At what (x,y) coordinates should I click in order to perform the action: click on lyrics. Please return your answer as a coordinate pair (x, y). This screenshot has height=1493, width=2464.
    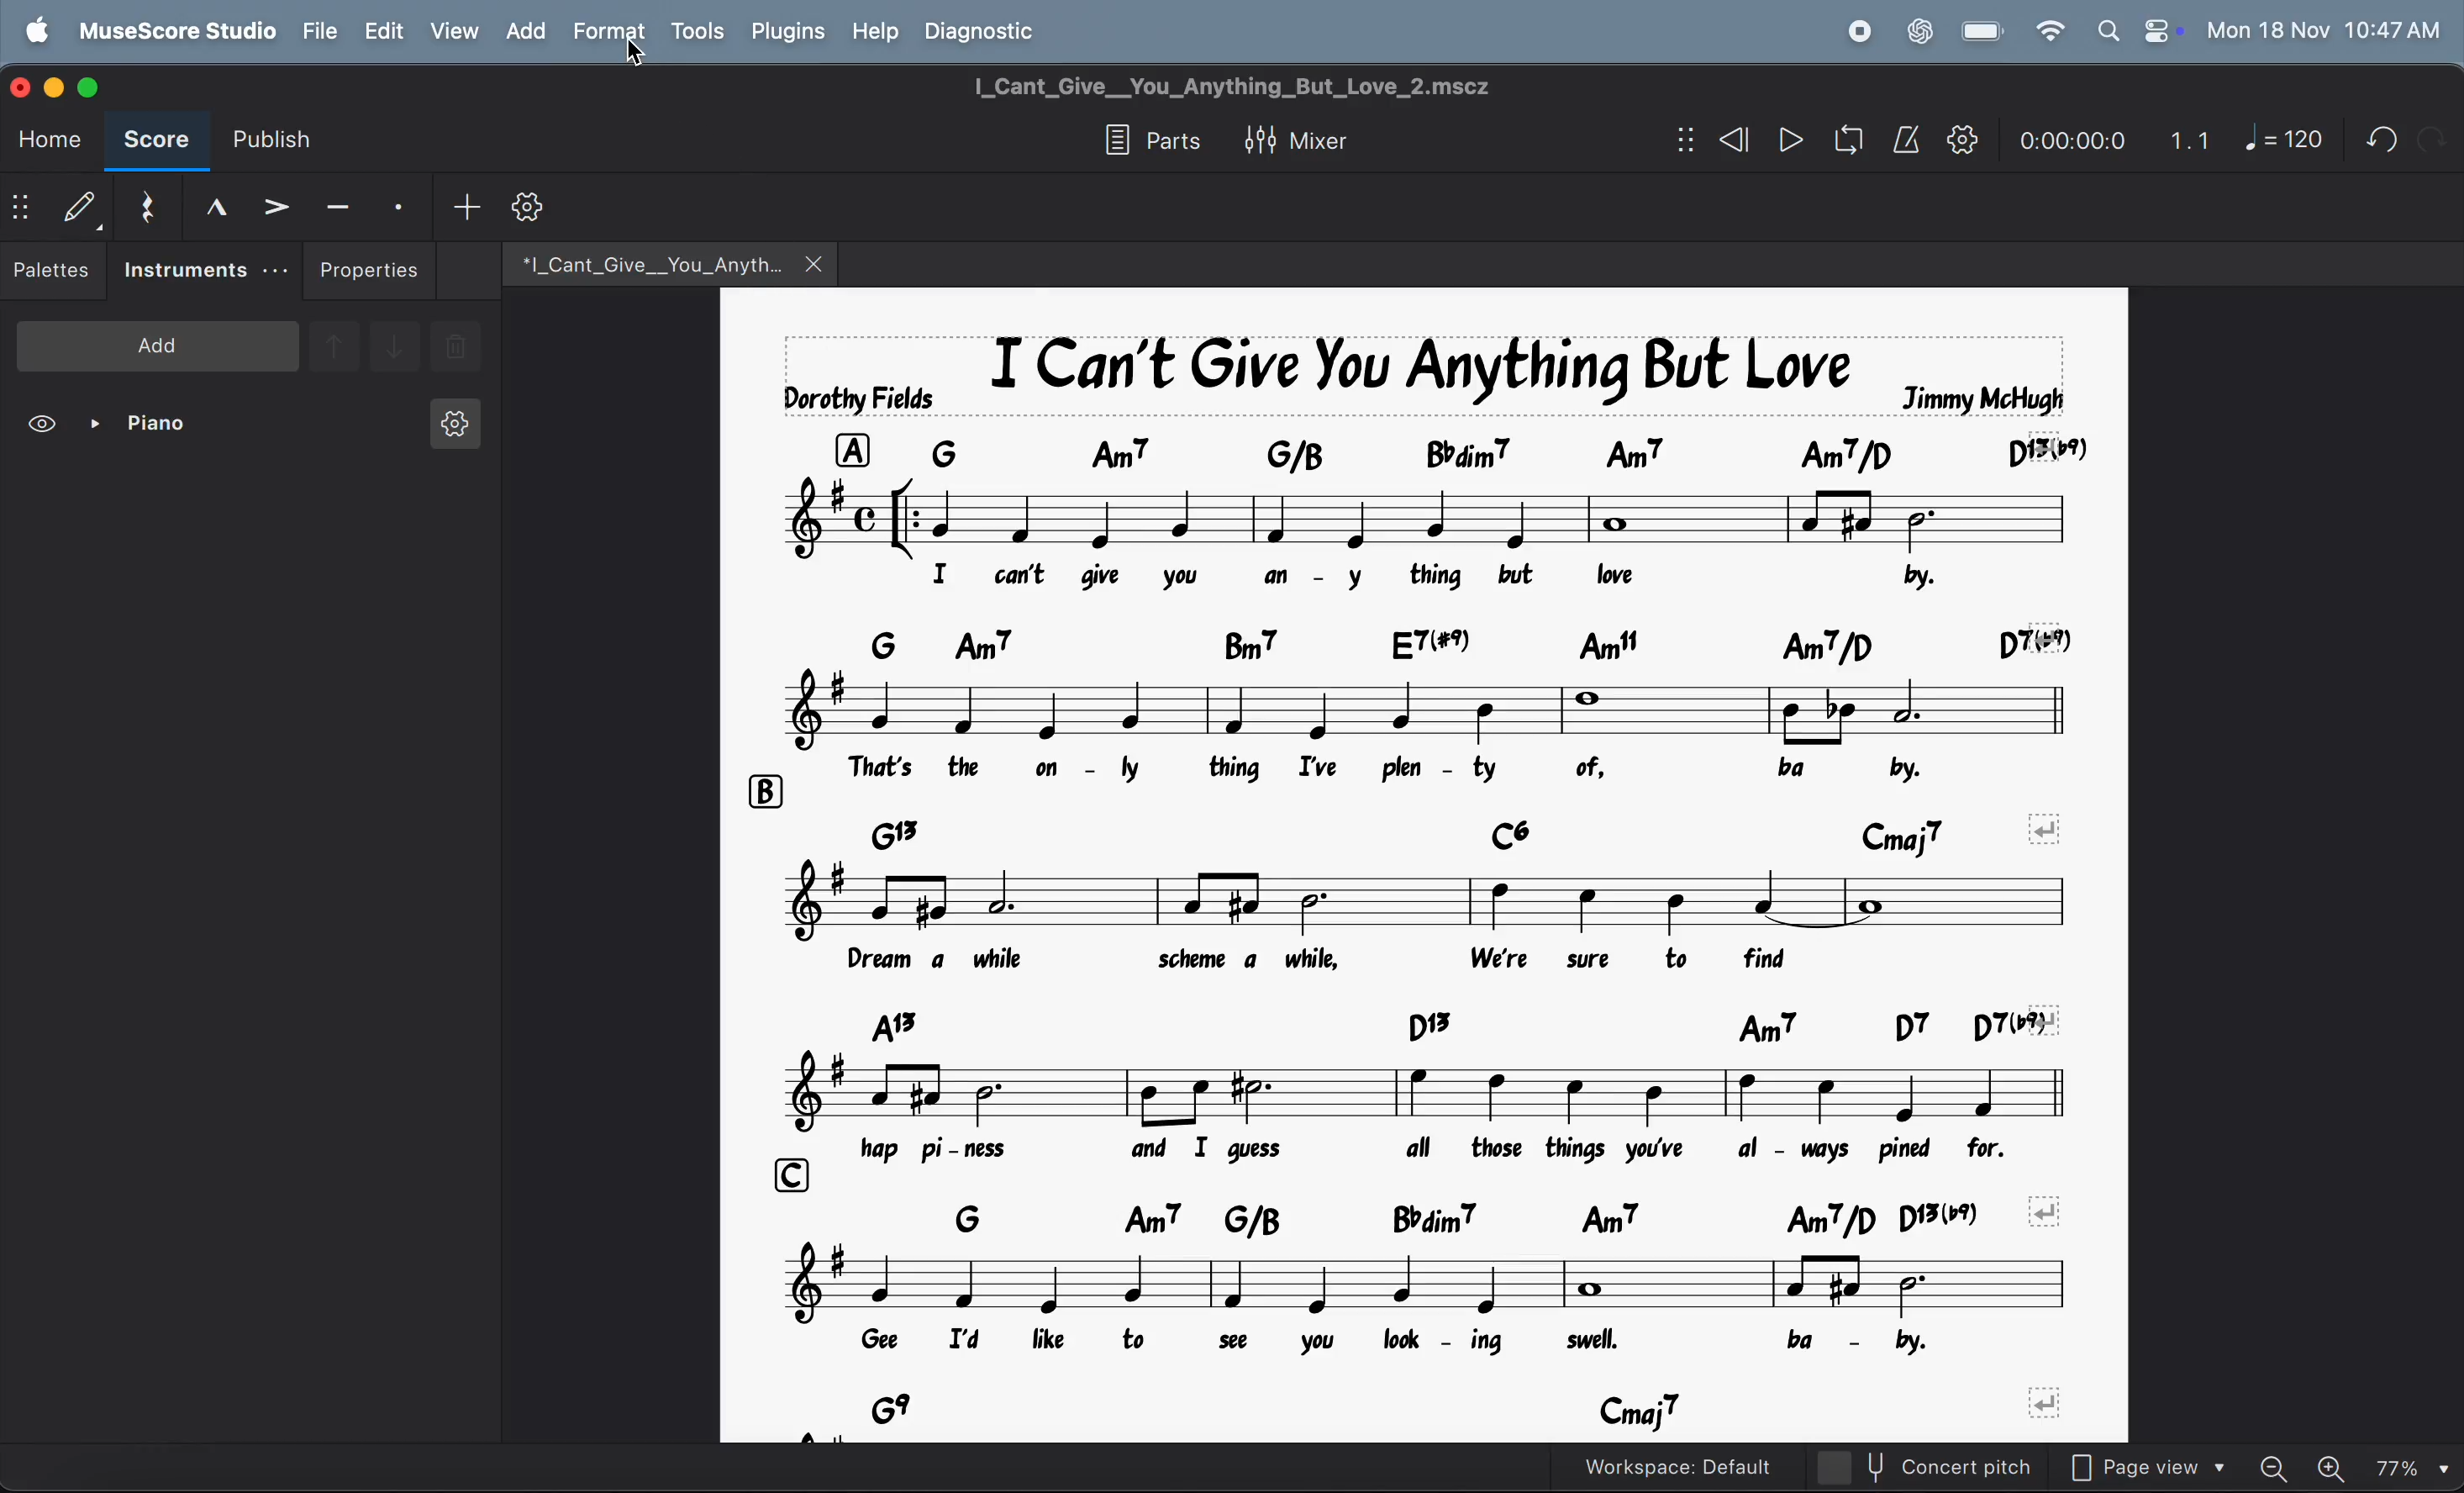
    Looking at the image, I should click on (1414, 965).